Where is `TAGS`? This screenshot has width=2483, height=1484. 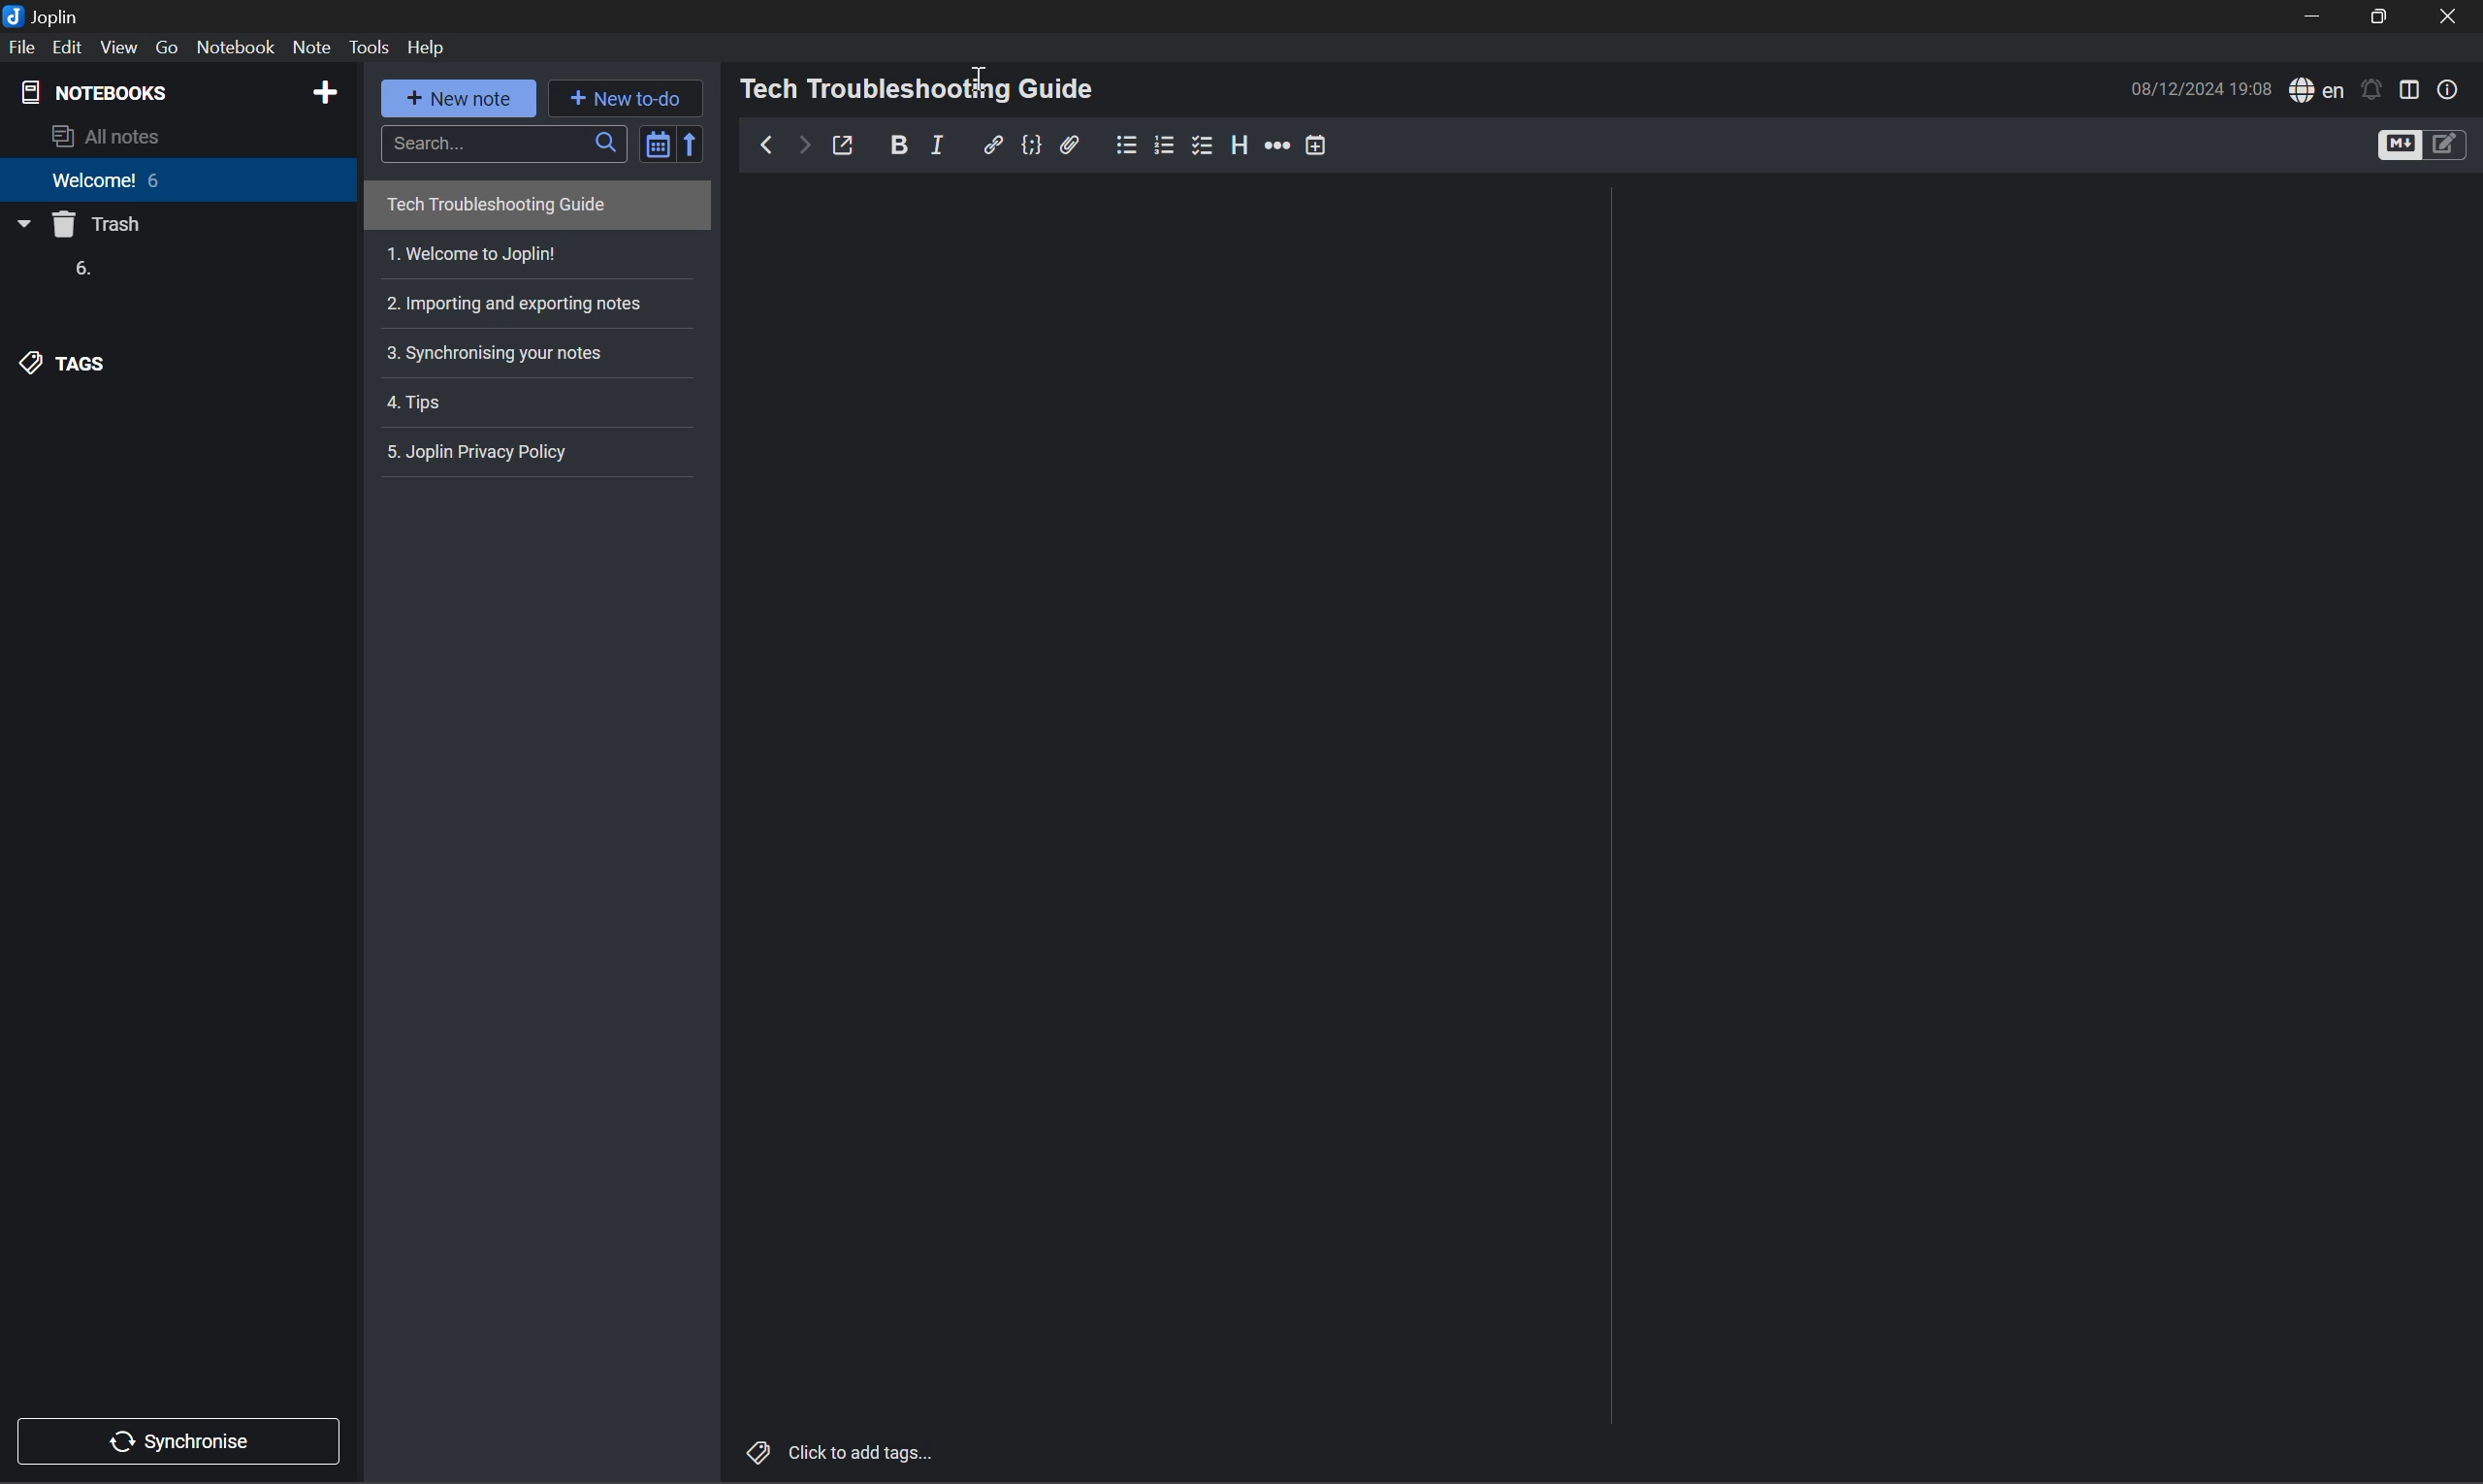 TAGS is located at coordinates (68, 363).